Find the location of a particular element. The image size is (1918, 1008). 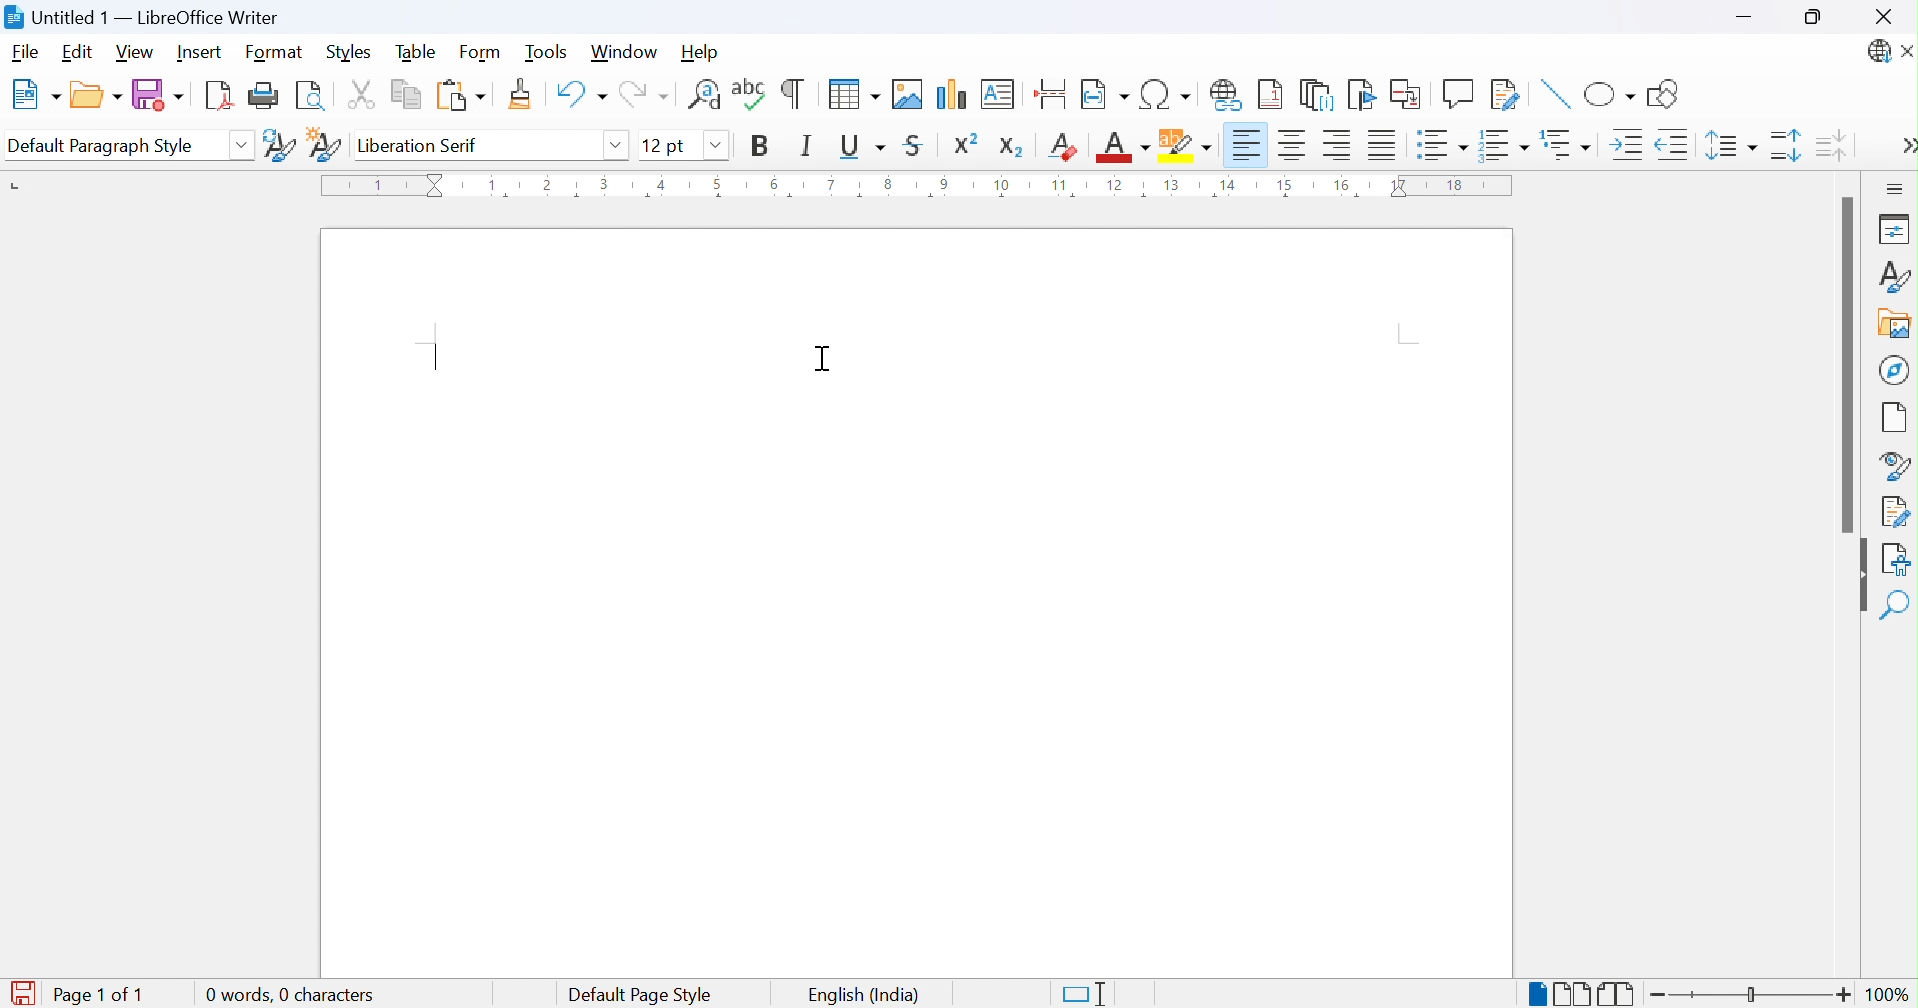

Ruler is located at coordinates (923, 185).